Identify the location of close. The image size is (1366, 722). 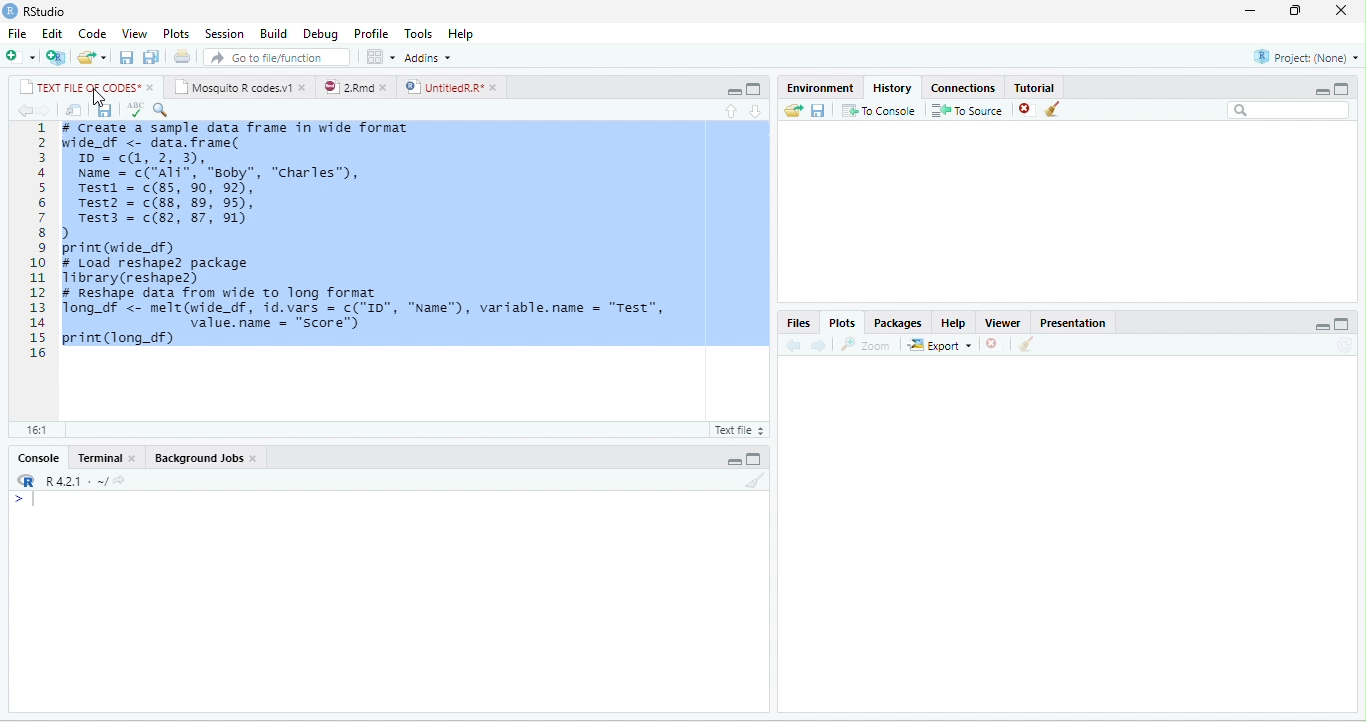
(387, 87).